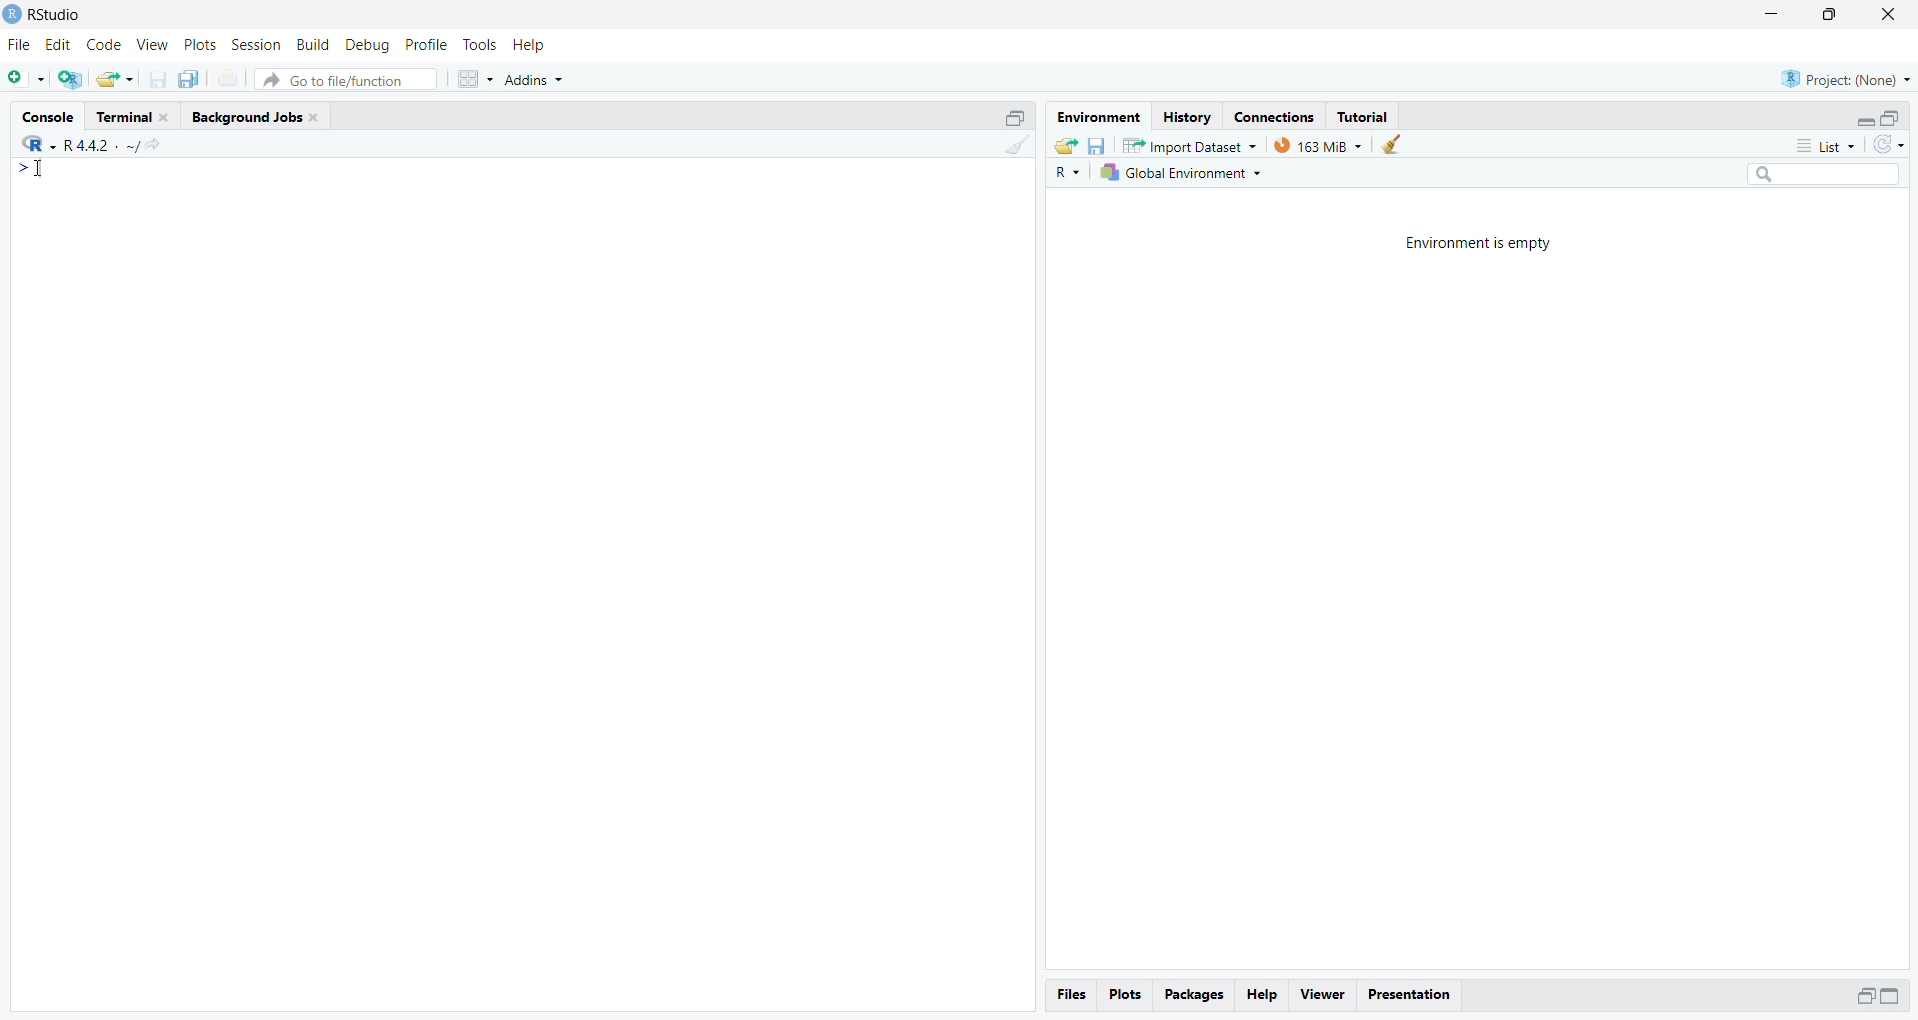 The image size is (1918, 1020). Describe the element at coordinates (102, 146) in the screenshot. I see `R 4.4.2 ~/` at that location.